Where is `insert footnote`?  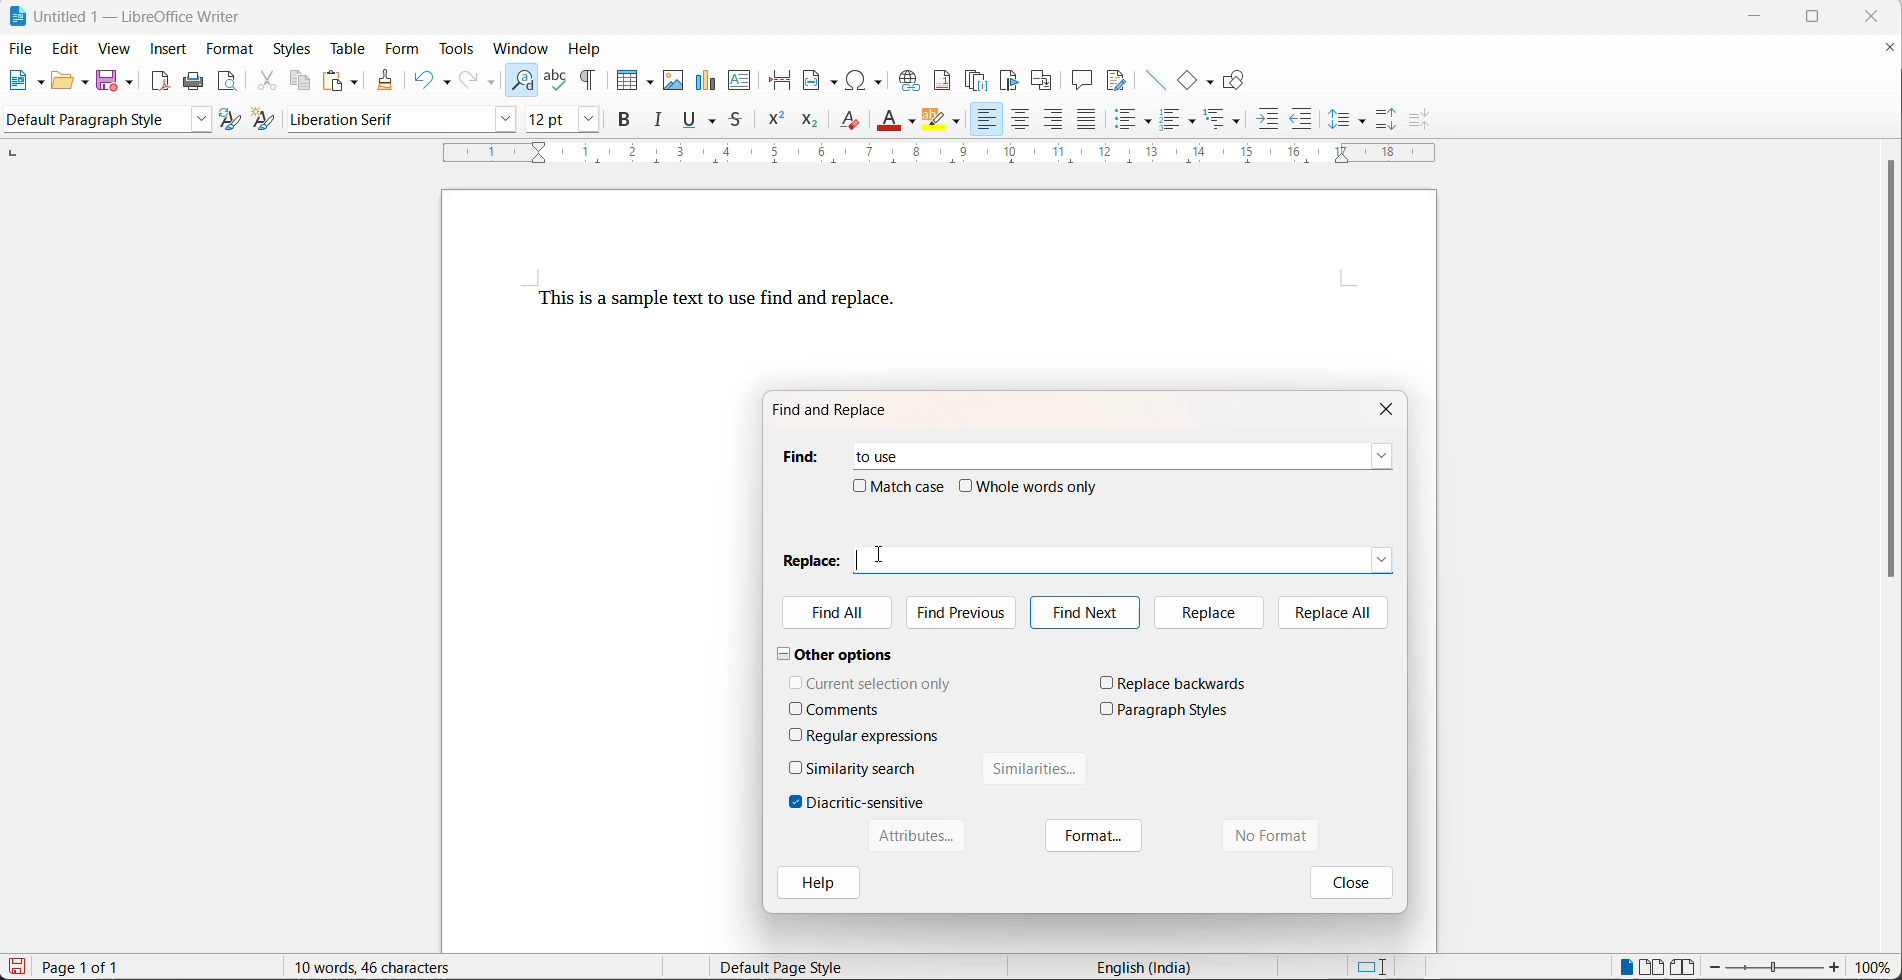
insert footnote is located at coordinates (945, 80).